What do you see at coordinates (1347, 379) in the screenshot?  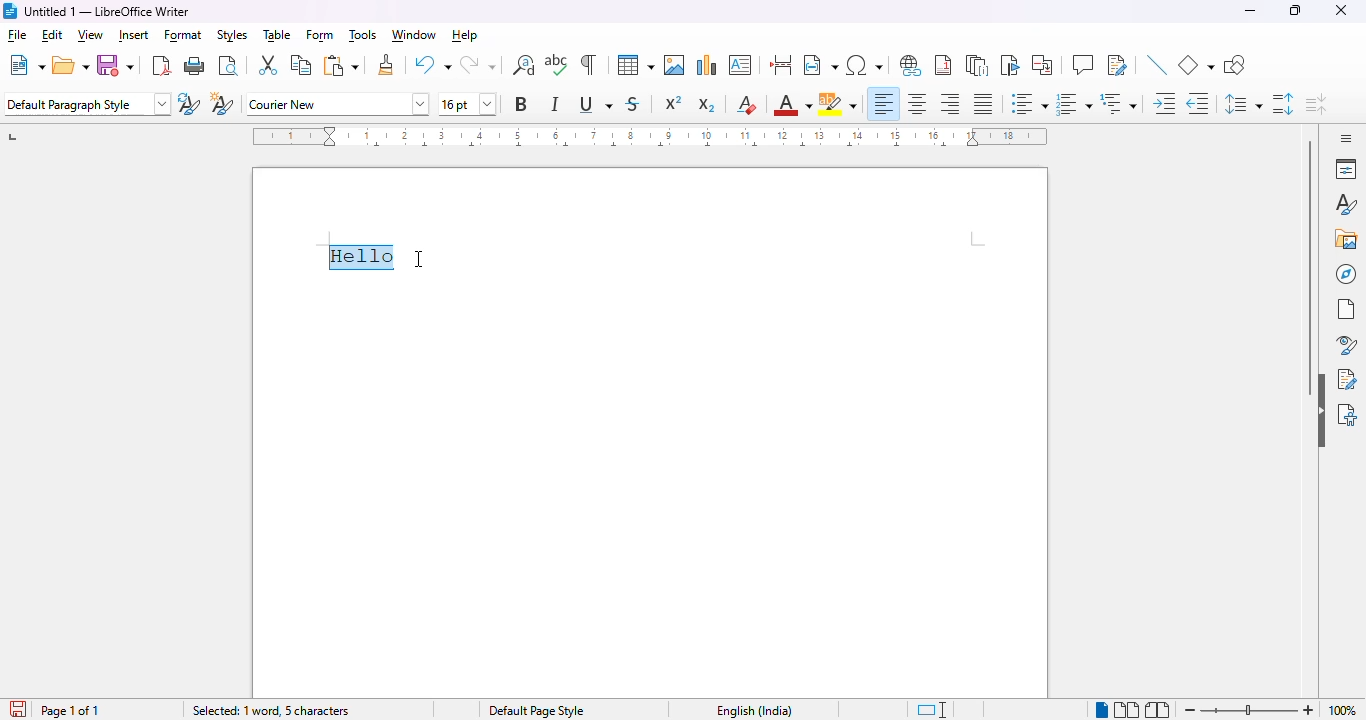 I see `manage changes` at bounding box center [1347, 379].